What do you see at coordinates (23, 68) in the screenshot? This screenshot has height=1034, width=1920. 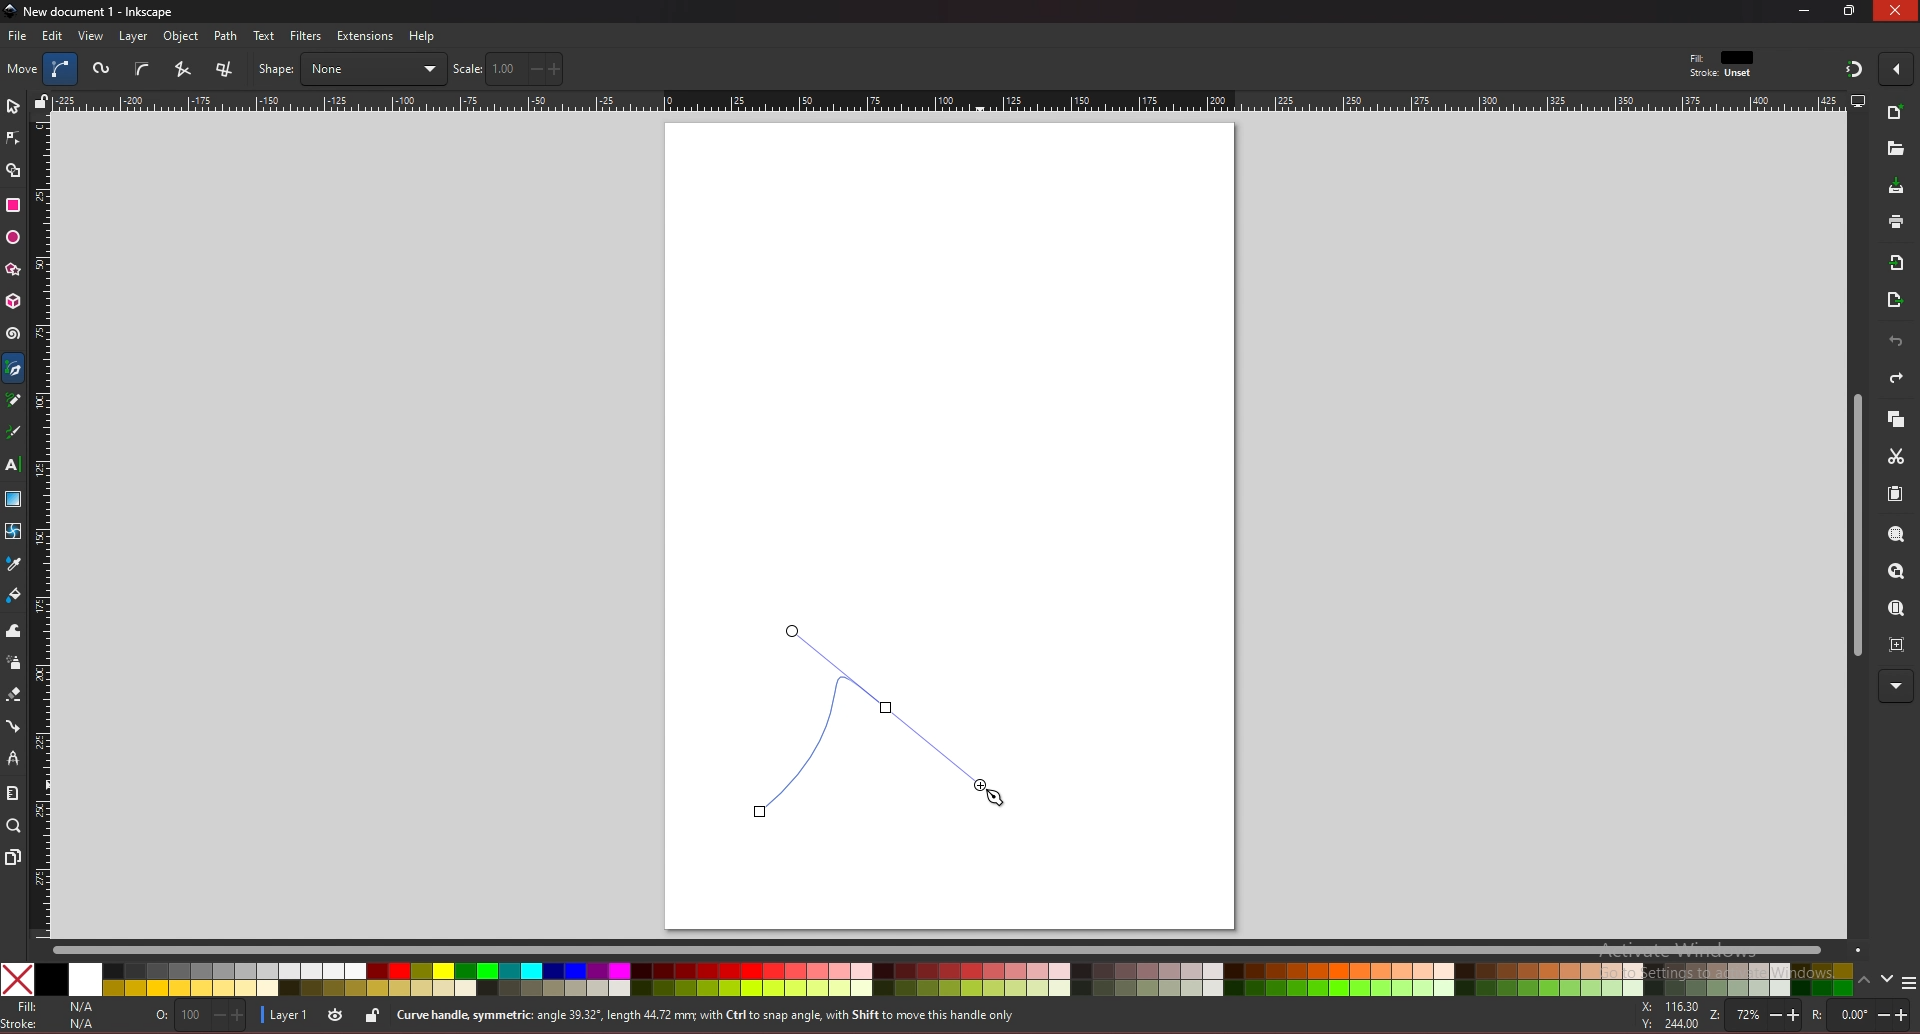 I see `move` at bounding box center [23, 68].